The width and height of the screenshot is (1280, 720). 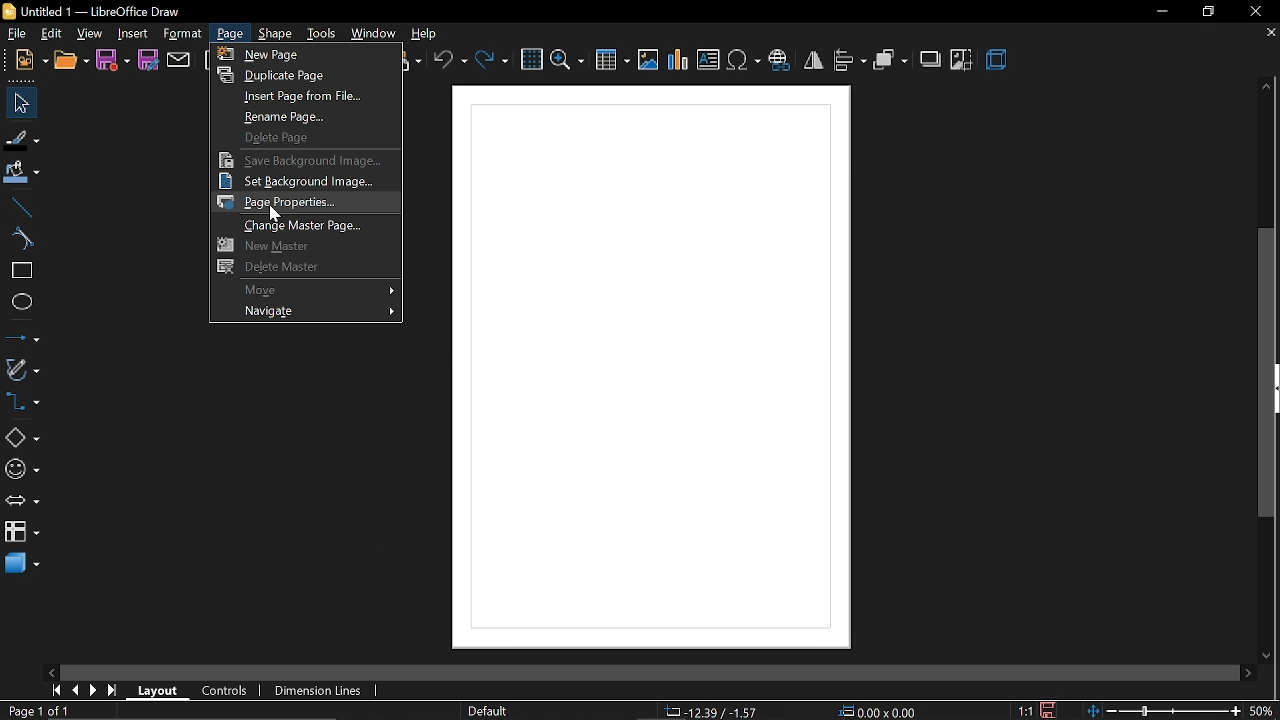 What do you see at coordinates (278, 34) in the screenshot?
I see `shape` at bounding box center [278, 34].